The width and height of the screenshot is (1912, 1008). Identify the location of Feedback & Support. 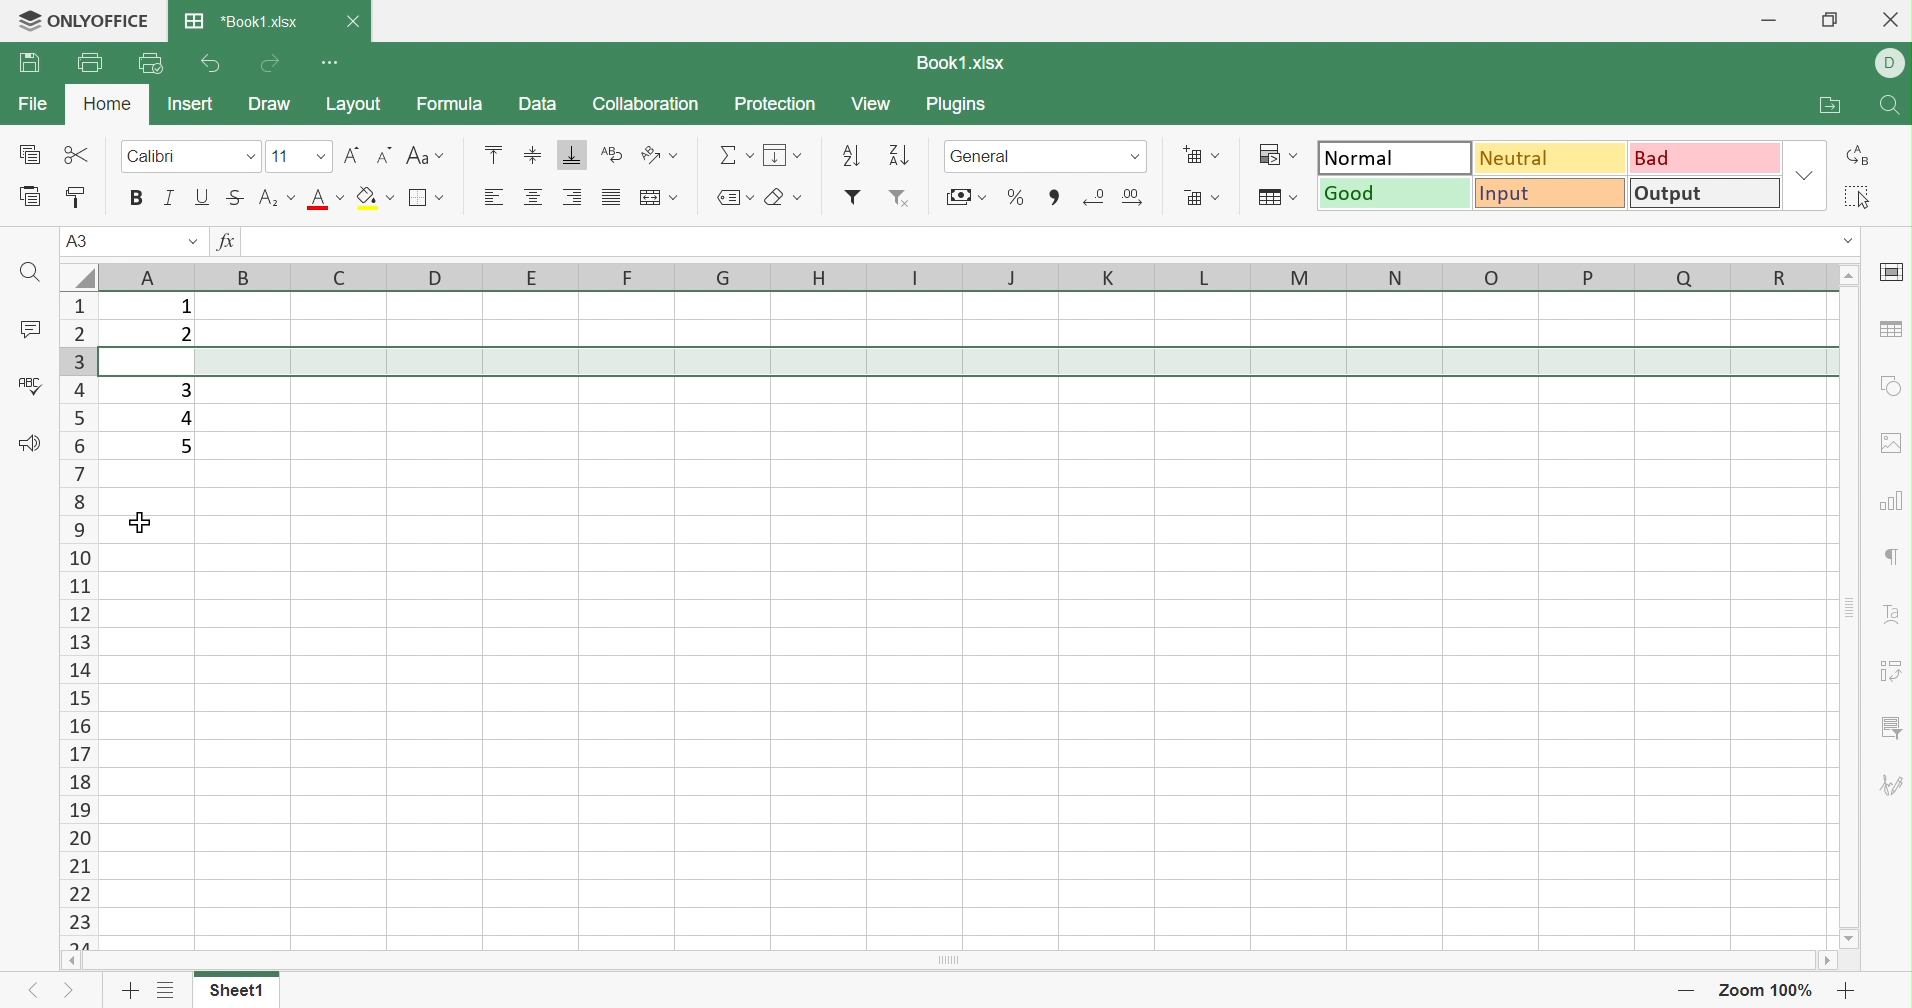
(29, 441).